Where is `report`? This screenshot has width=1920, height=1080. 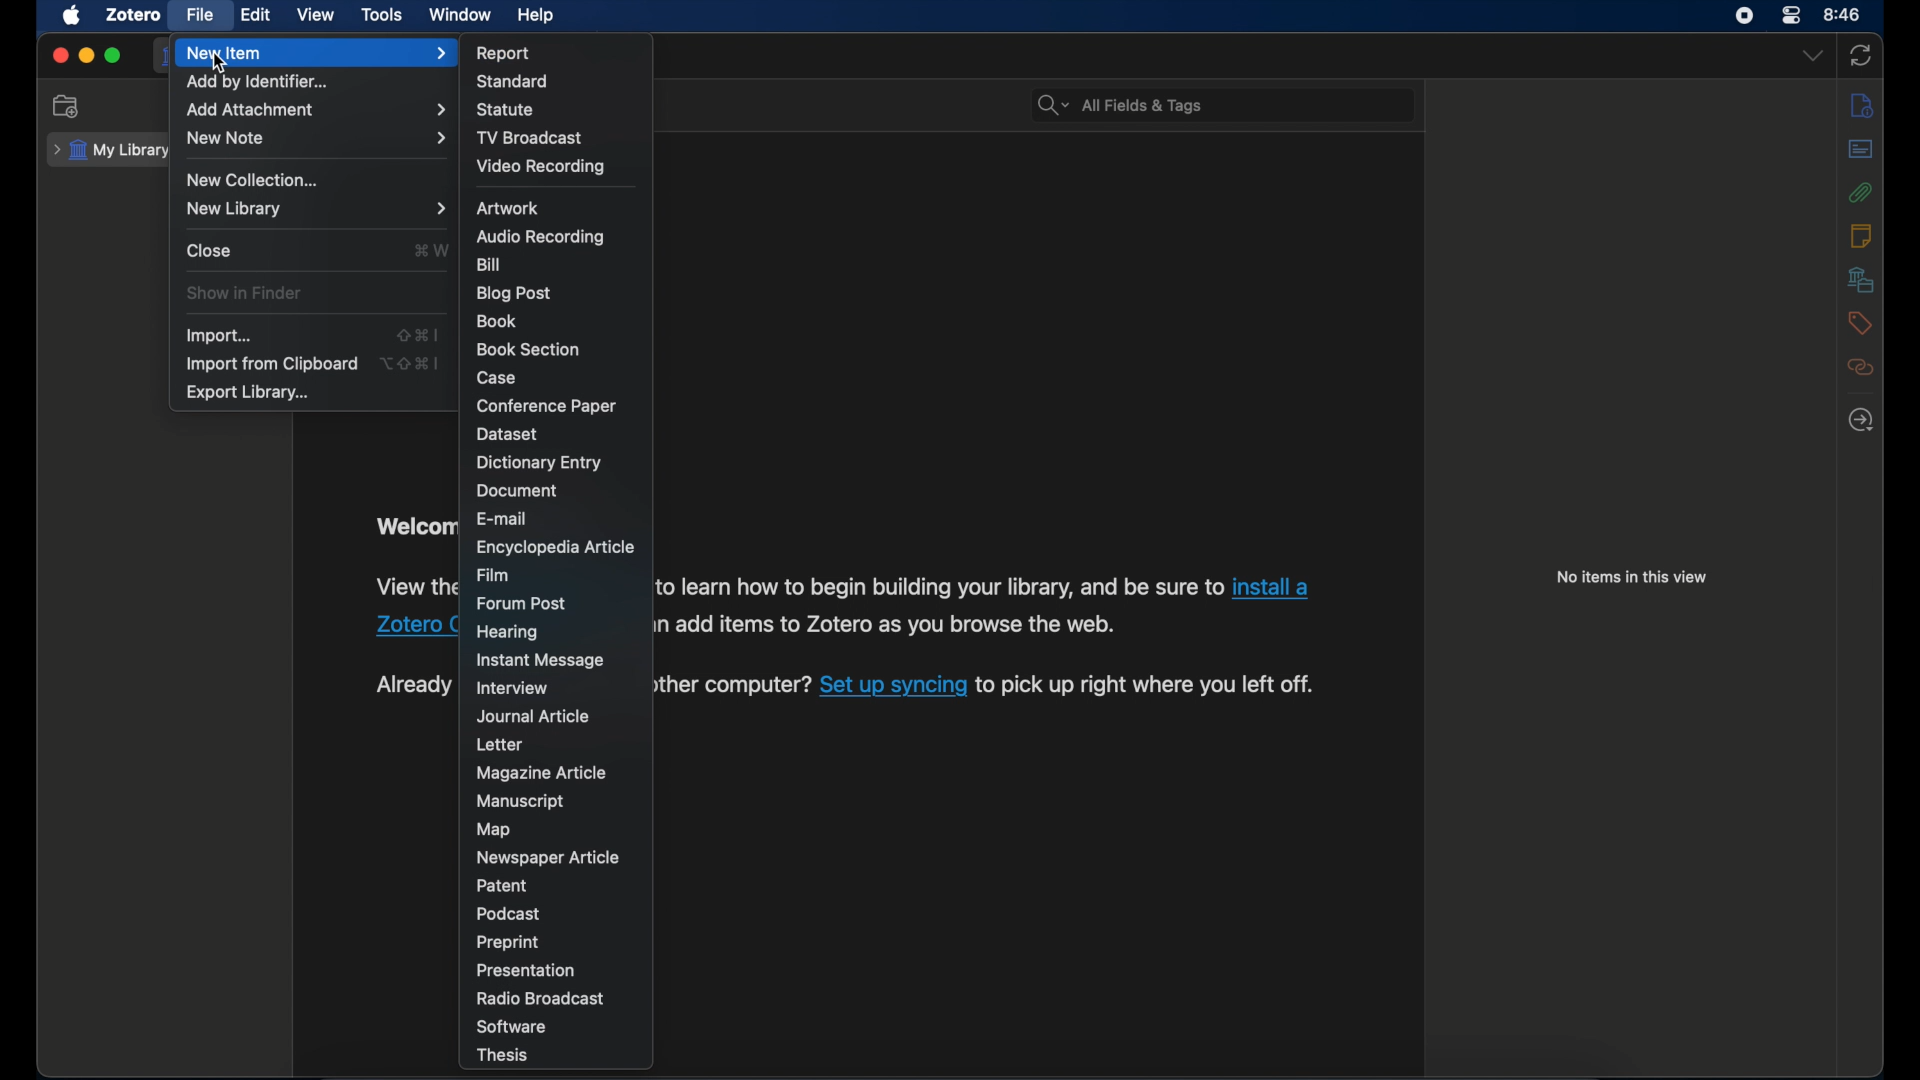 report is located at coordinates (504, 53).